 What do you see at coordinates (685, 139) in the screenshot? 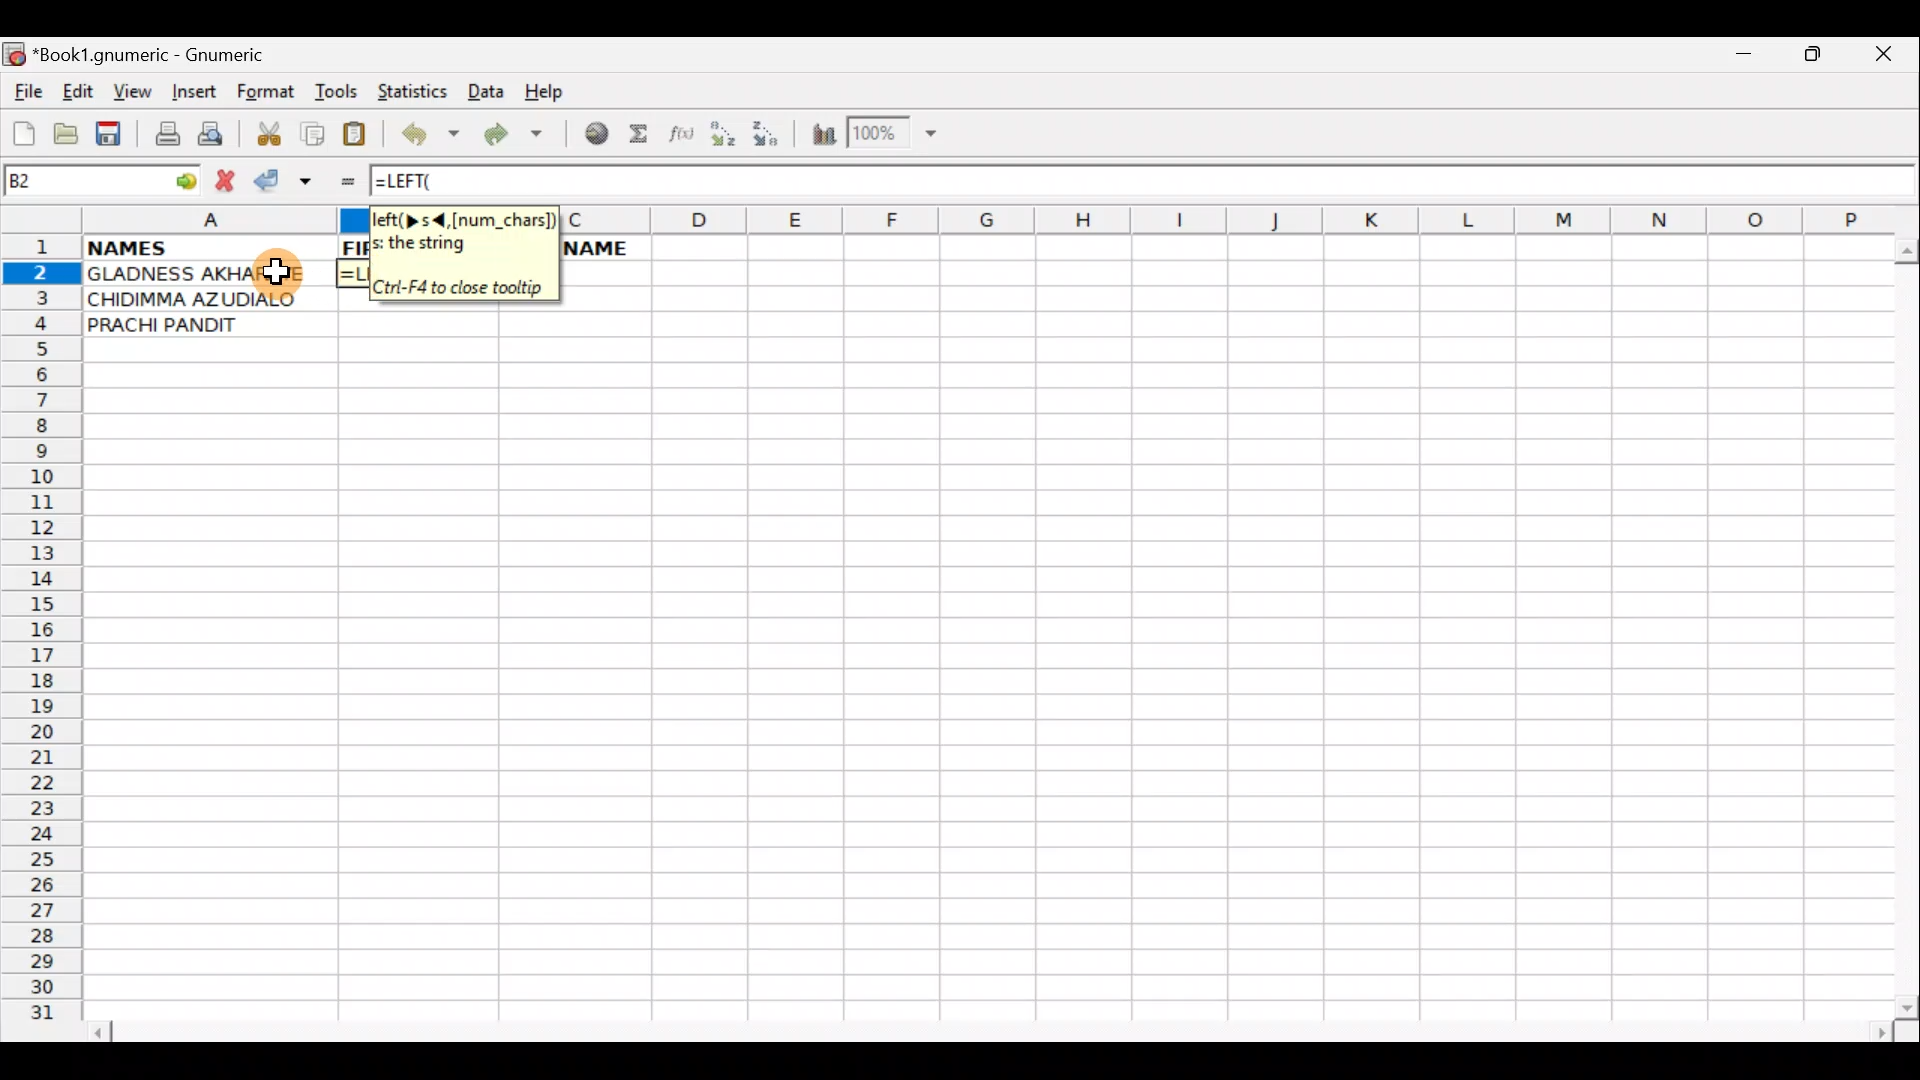
I see `Edit function in the current cell` at bounding box center [685, 139].